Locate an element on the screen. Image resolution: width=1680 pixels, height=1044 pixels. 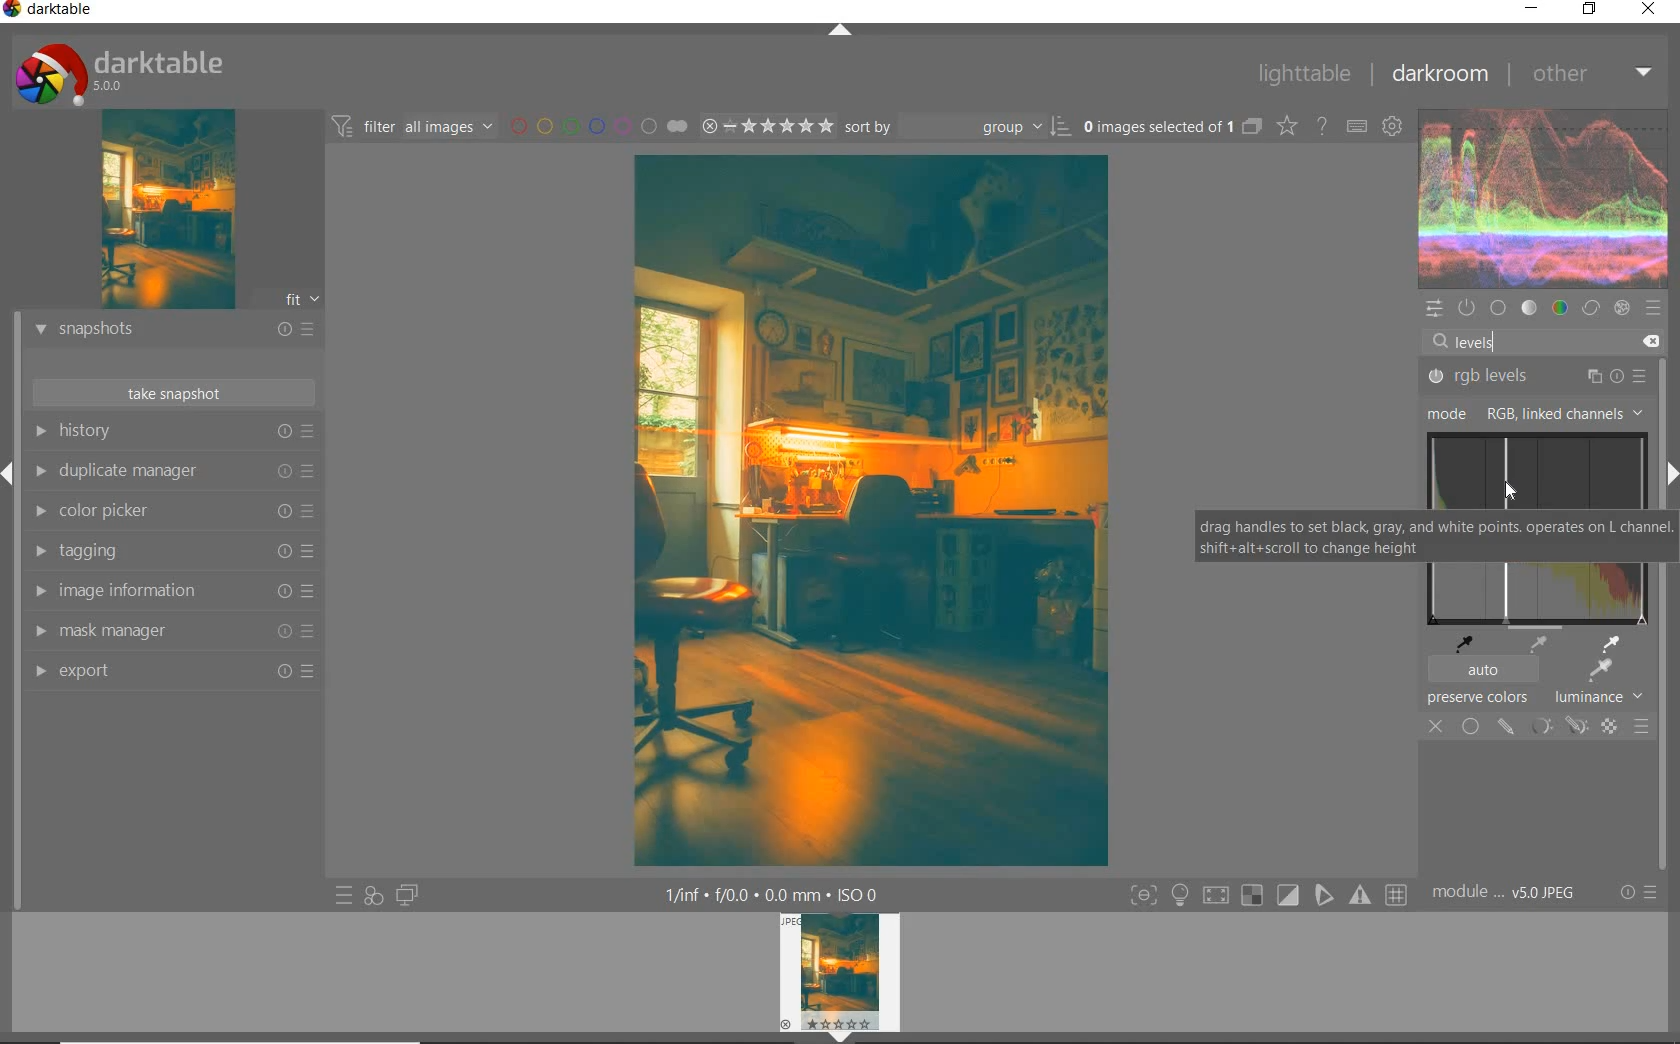
levels is located at coordinates (1474, 341).